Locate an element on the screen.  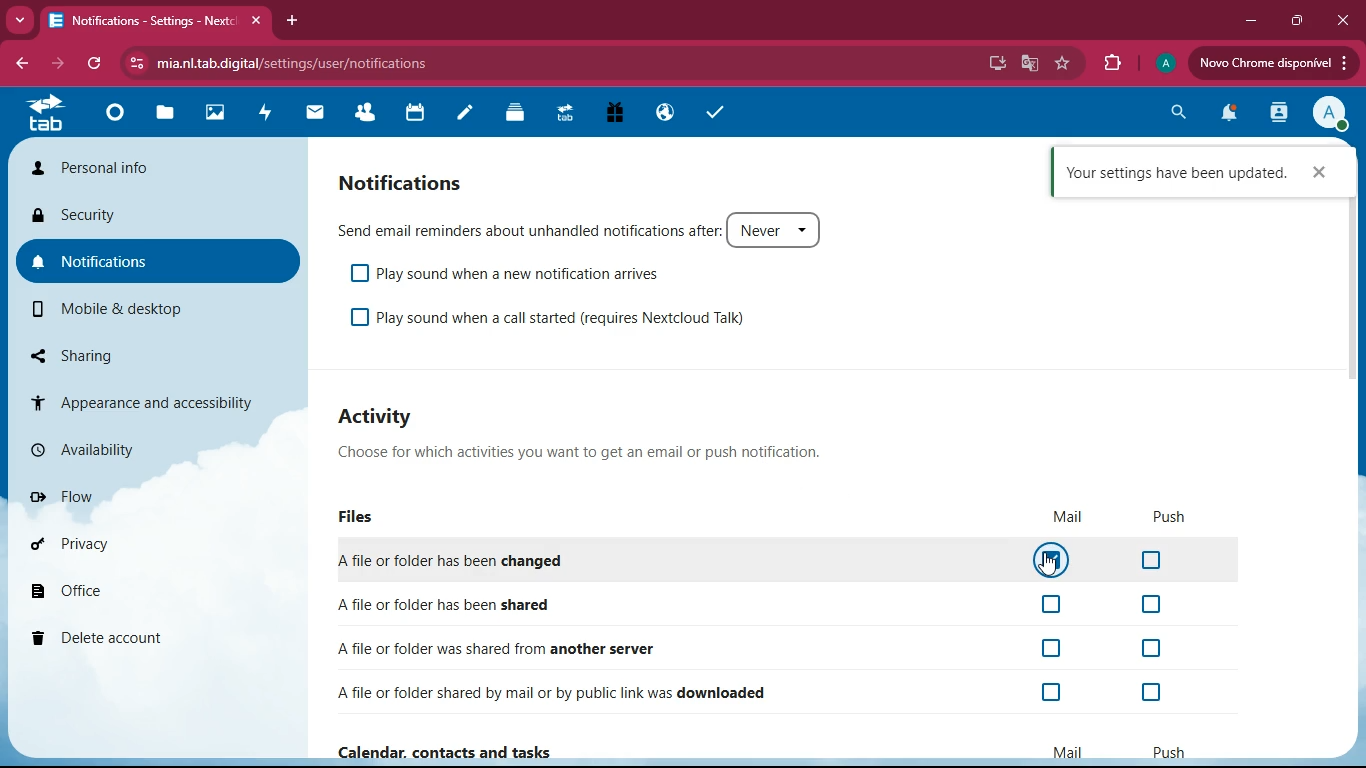
tab is located at coordinates (569, 116).